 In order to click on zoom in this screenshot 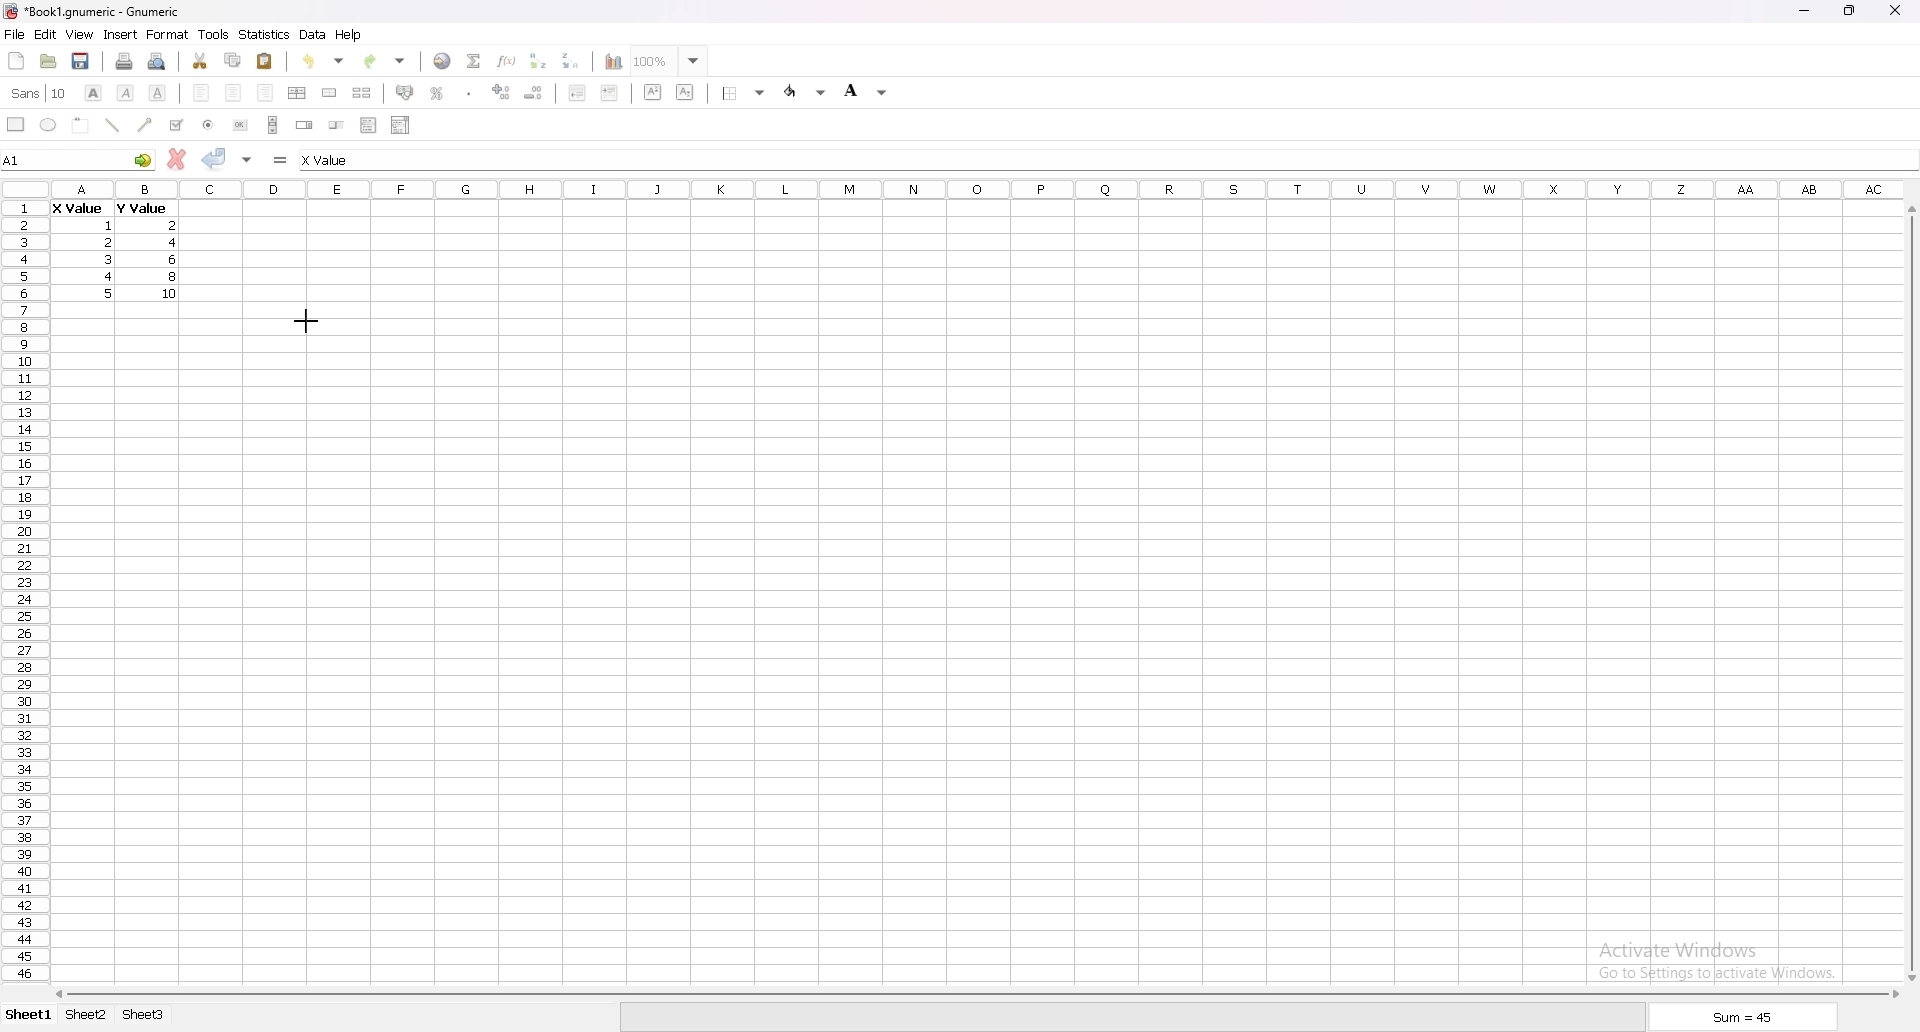, I will do `click(669, 60)`.